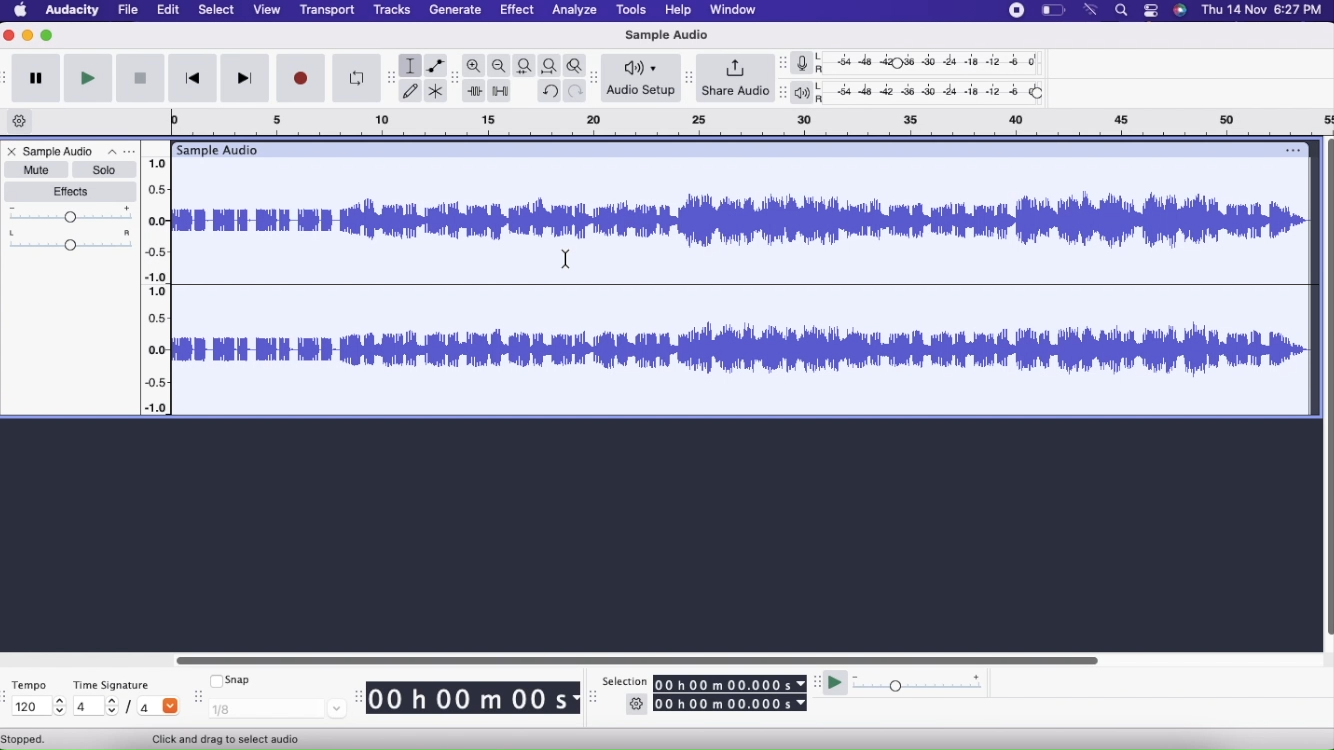 This screenshot has height=750, width=1334. What do you see at coordinates (576, 91) in the screenshot?
I see `Redo` at bounding box center [576, 91].